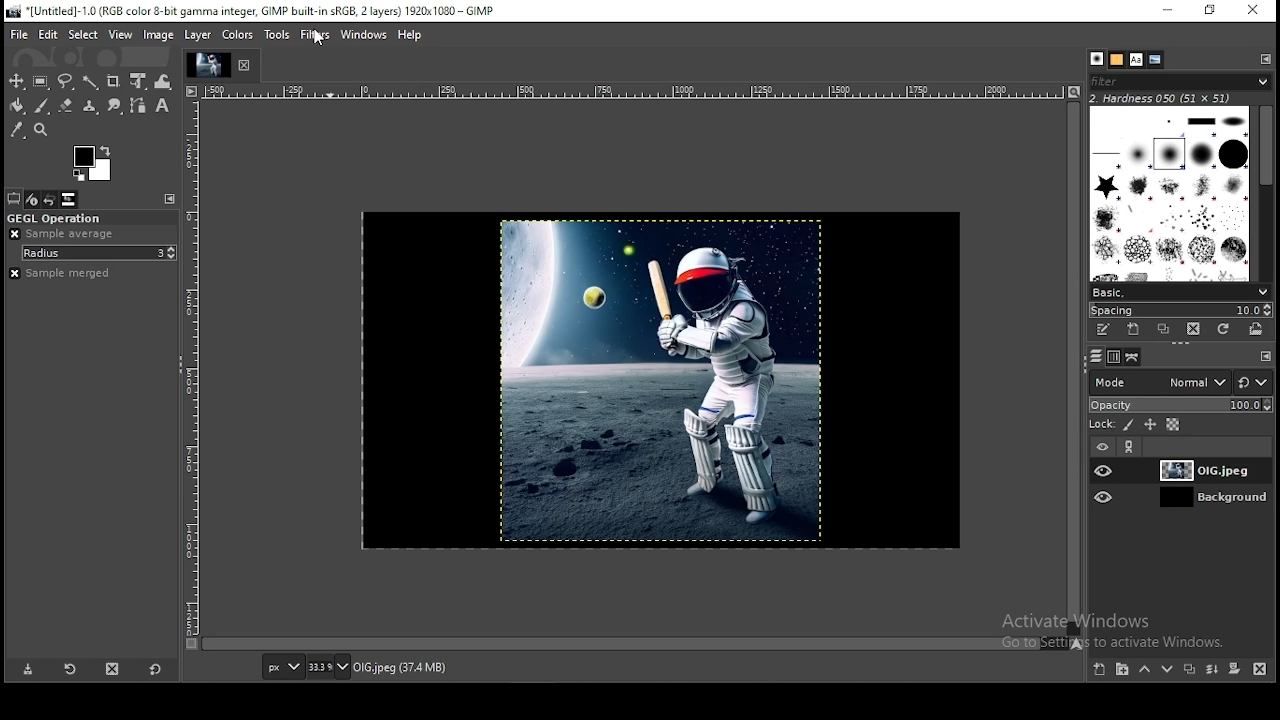 This screenshot has height=720, width=1280. I want to click on opacity, so click(1180, 404).